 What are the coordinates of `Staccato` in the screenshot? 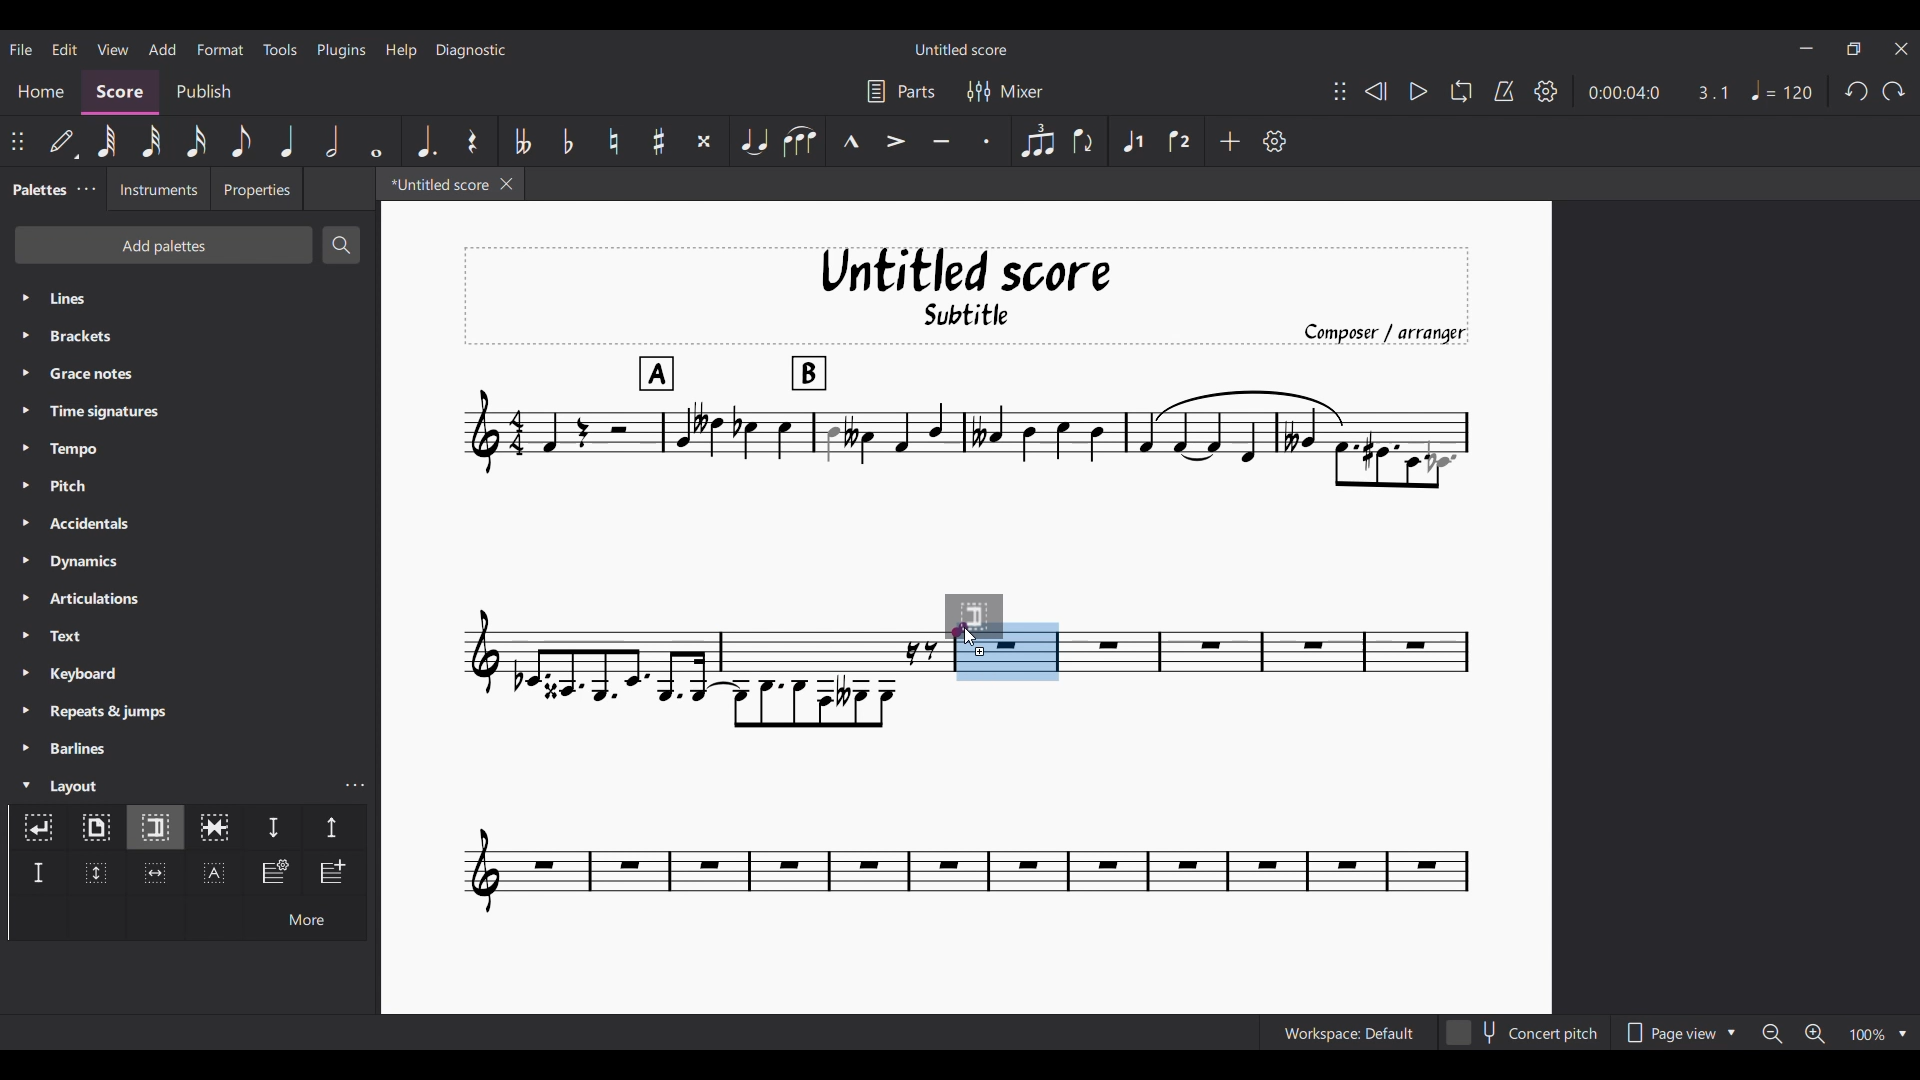 It's located at (987, 141).